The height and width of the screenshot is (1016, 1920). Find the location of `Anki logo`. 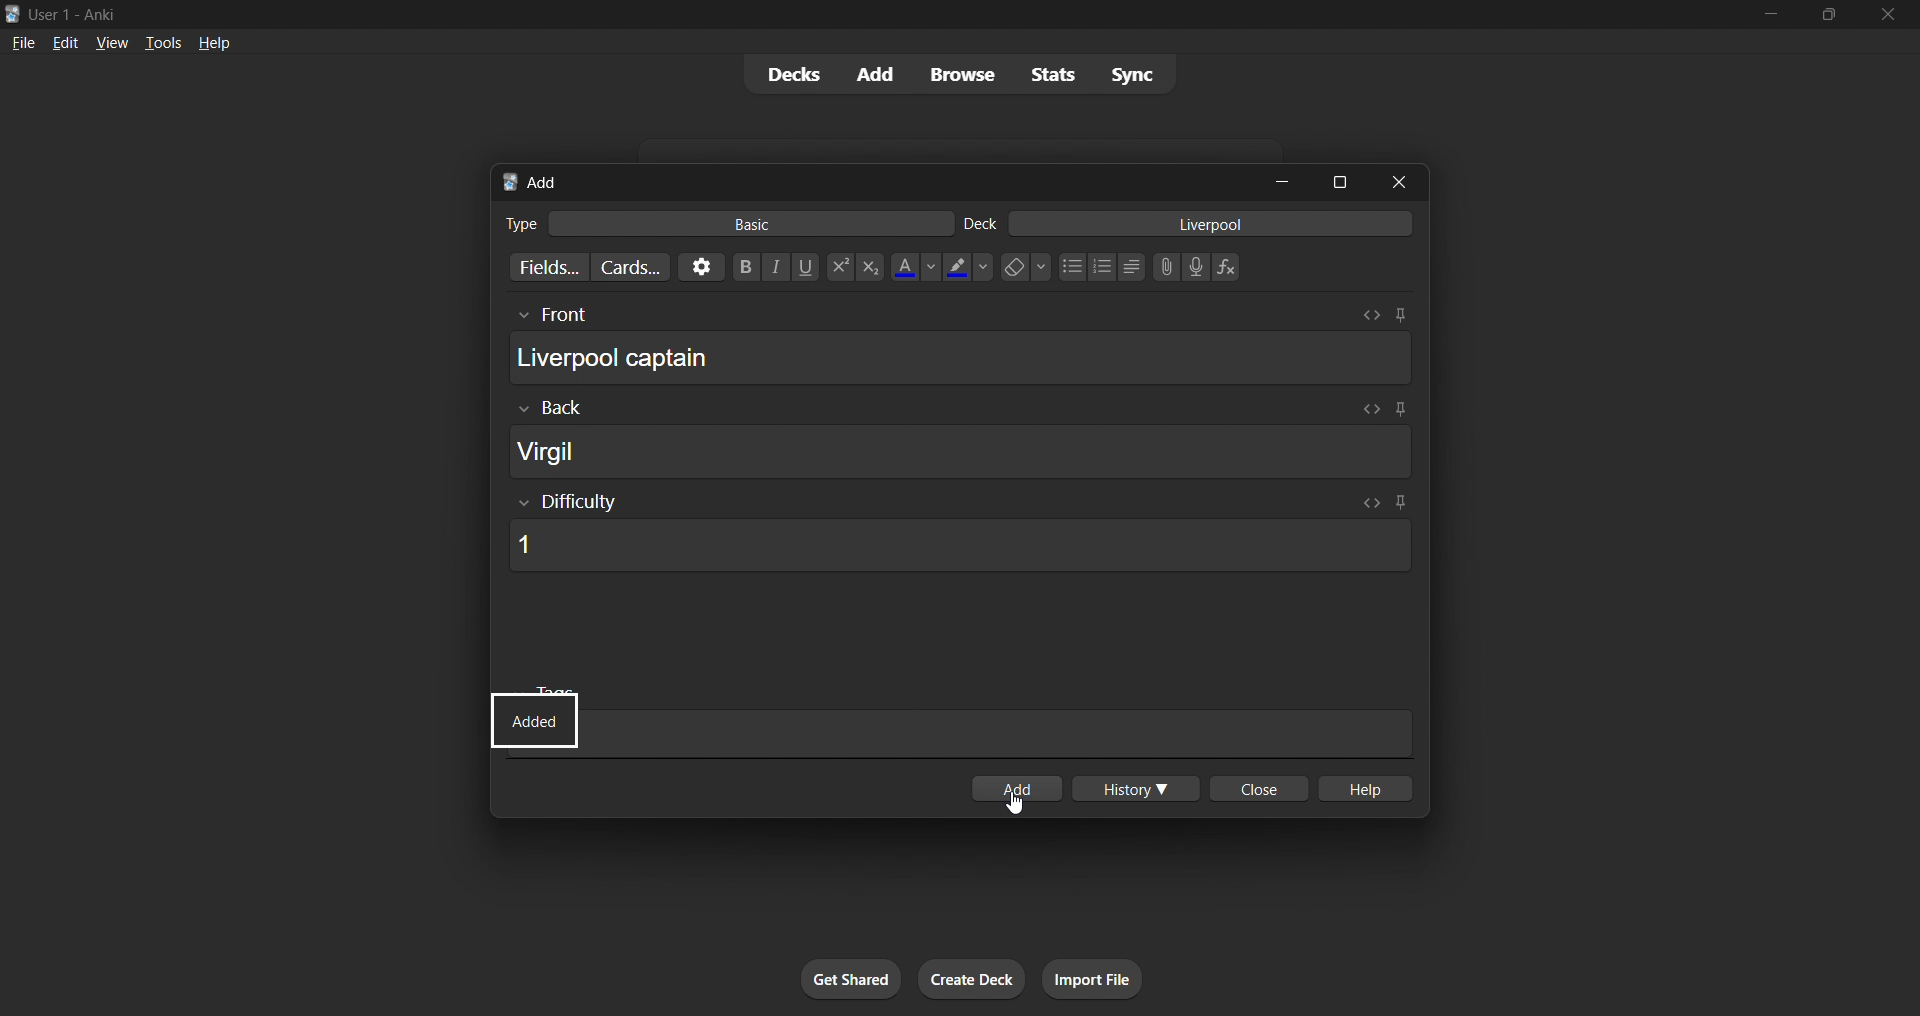

Anki logo is located at coordinates (510, 182).